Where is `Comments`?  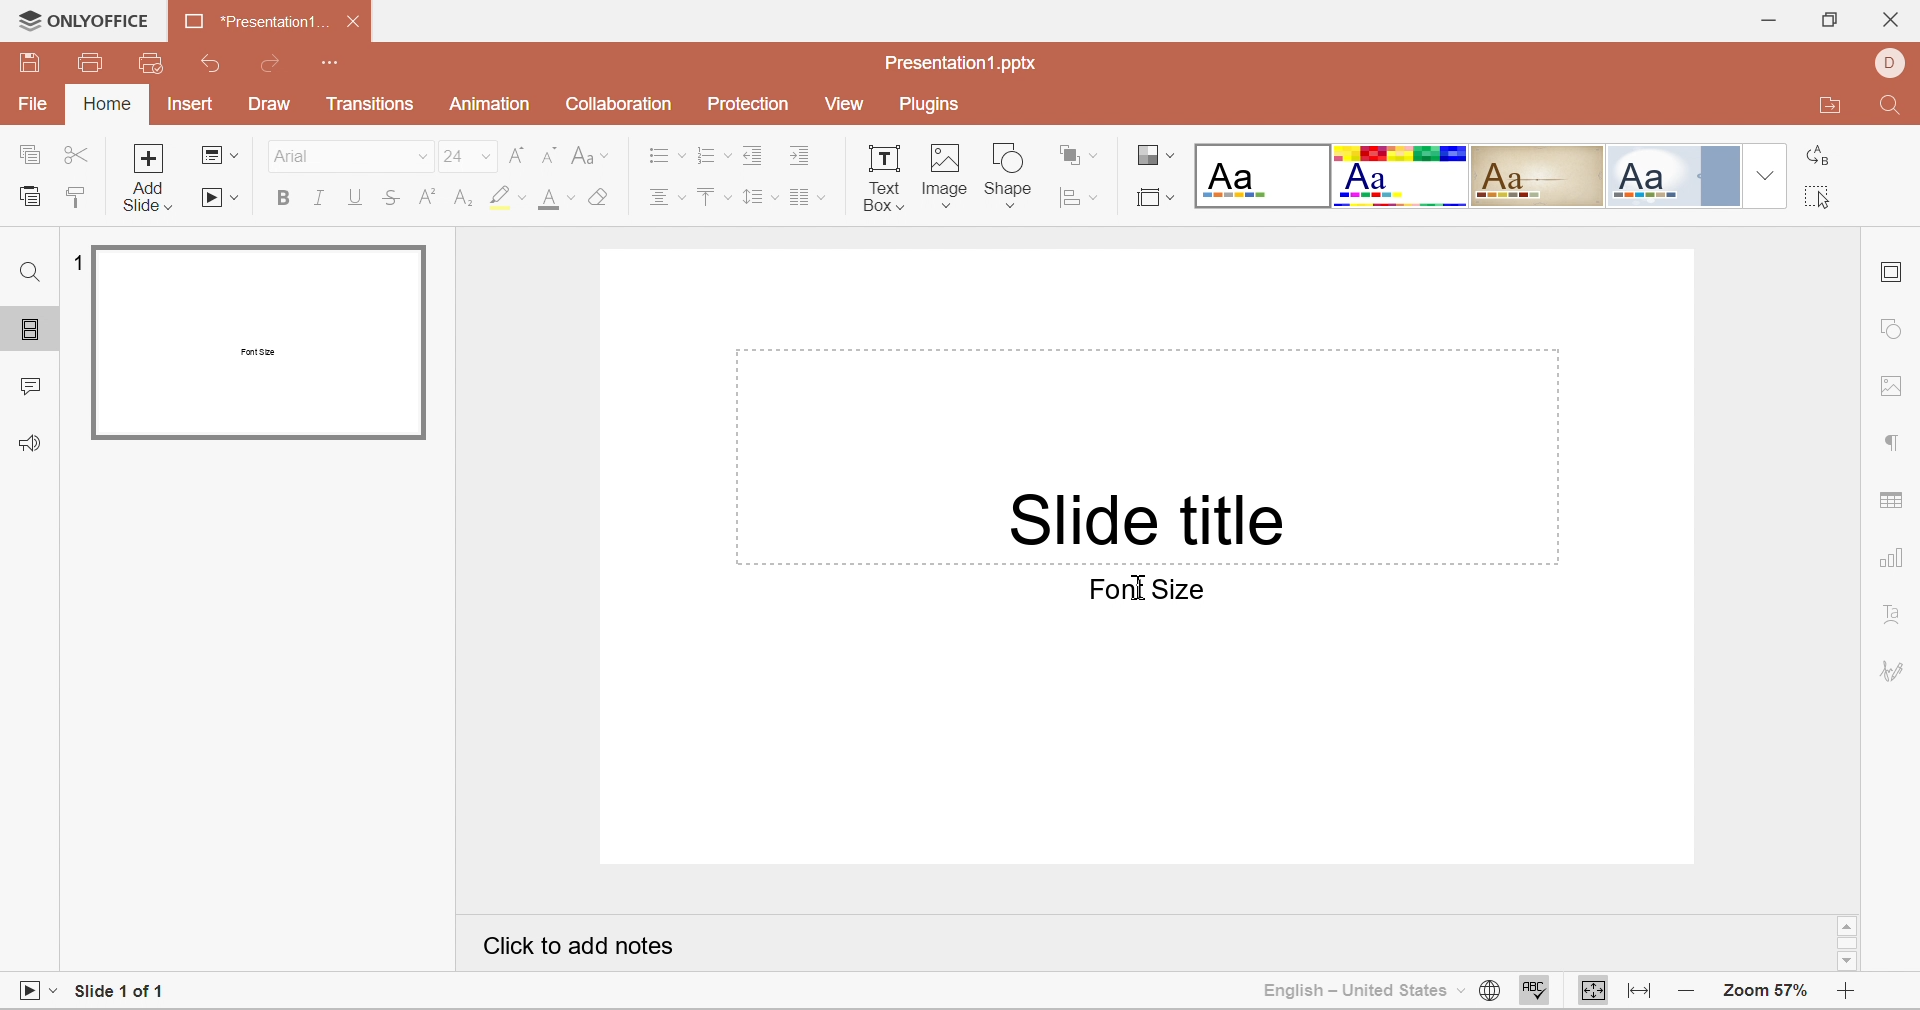 Comments is located at coordinates (27, 391).